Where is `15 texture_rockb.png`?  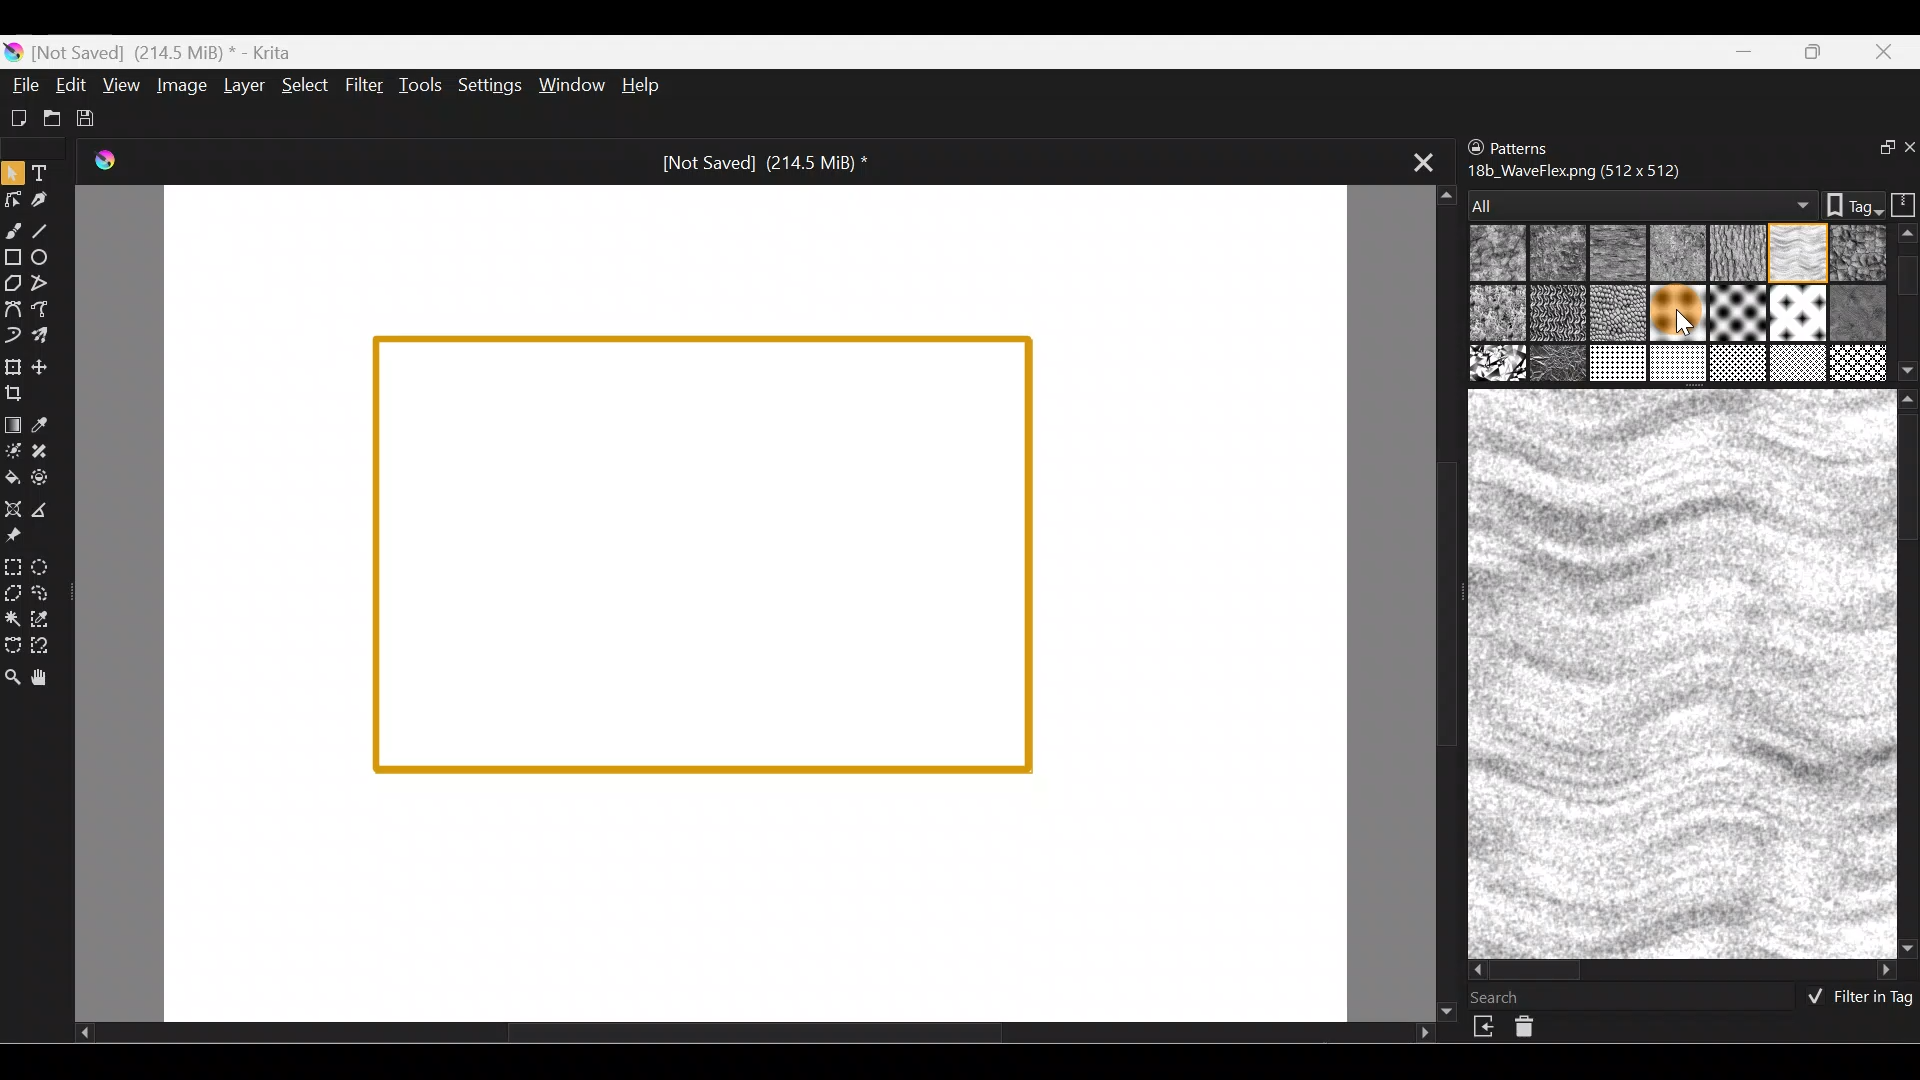
15 texture_rockb.png is located at coordinates (1560, 365).